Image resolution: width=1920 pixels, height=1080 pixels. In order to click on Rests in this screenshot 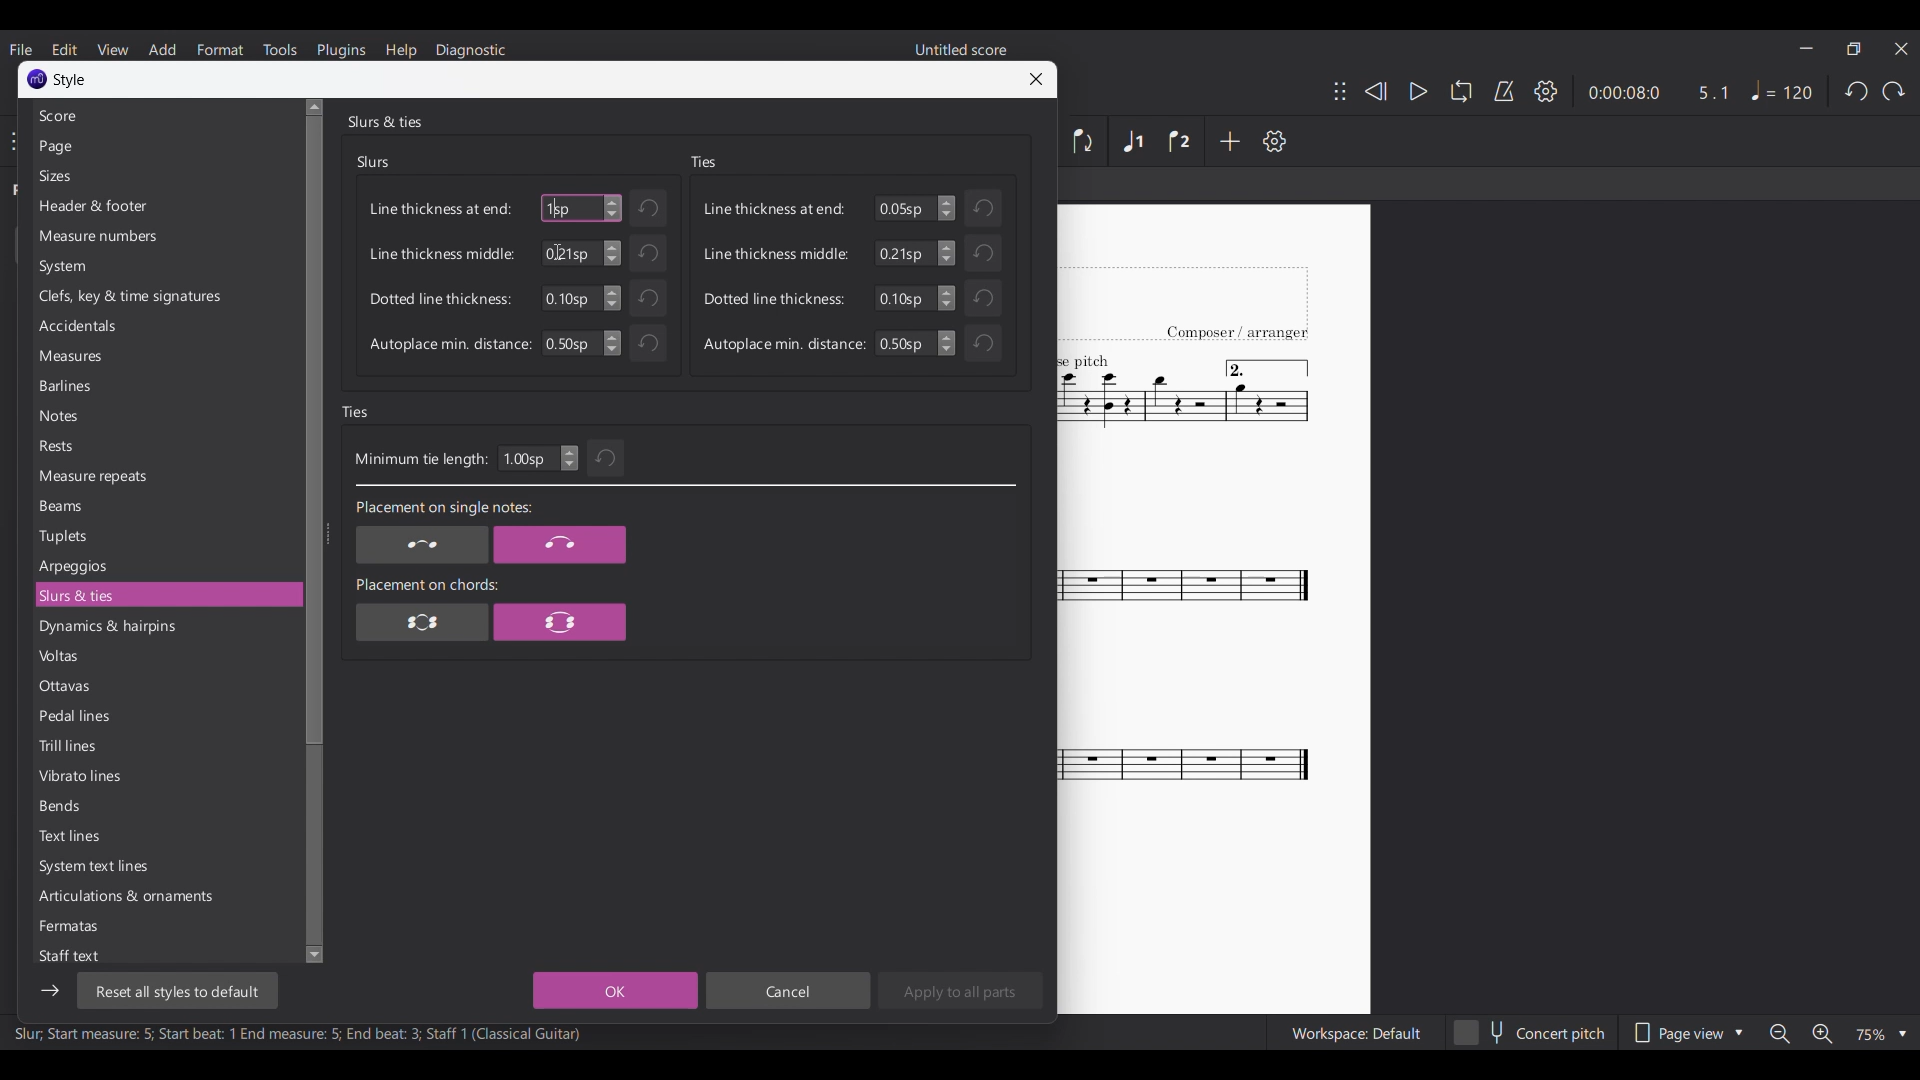, I will do `click(165, 445)`.